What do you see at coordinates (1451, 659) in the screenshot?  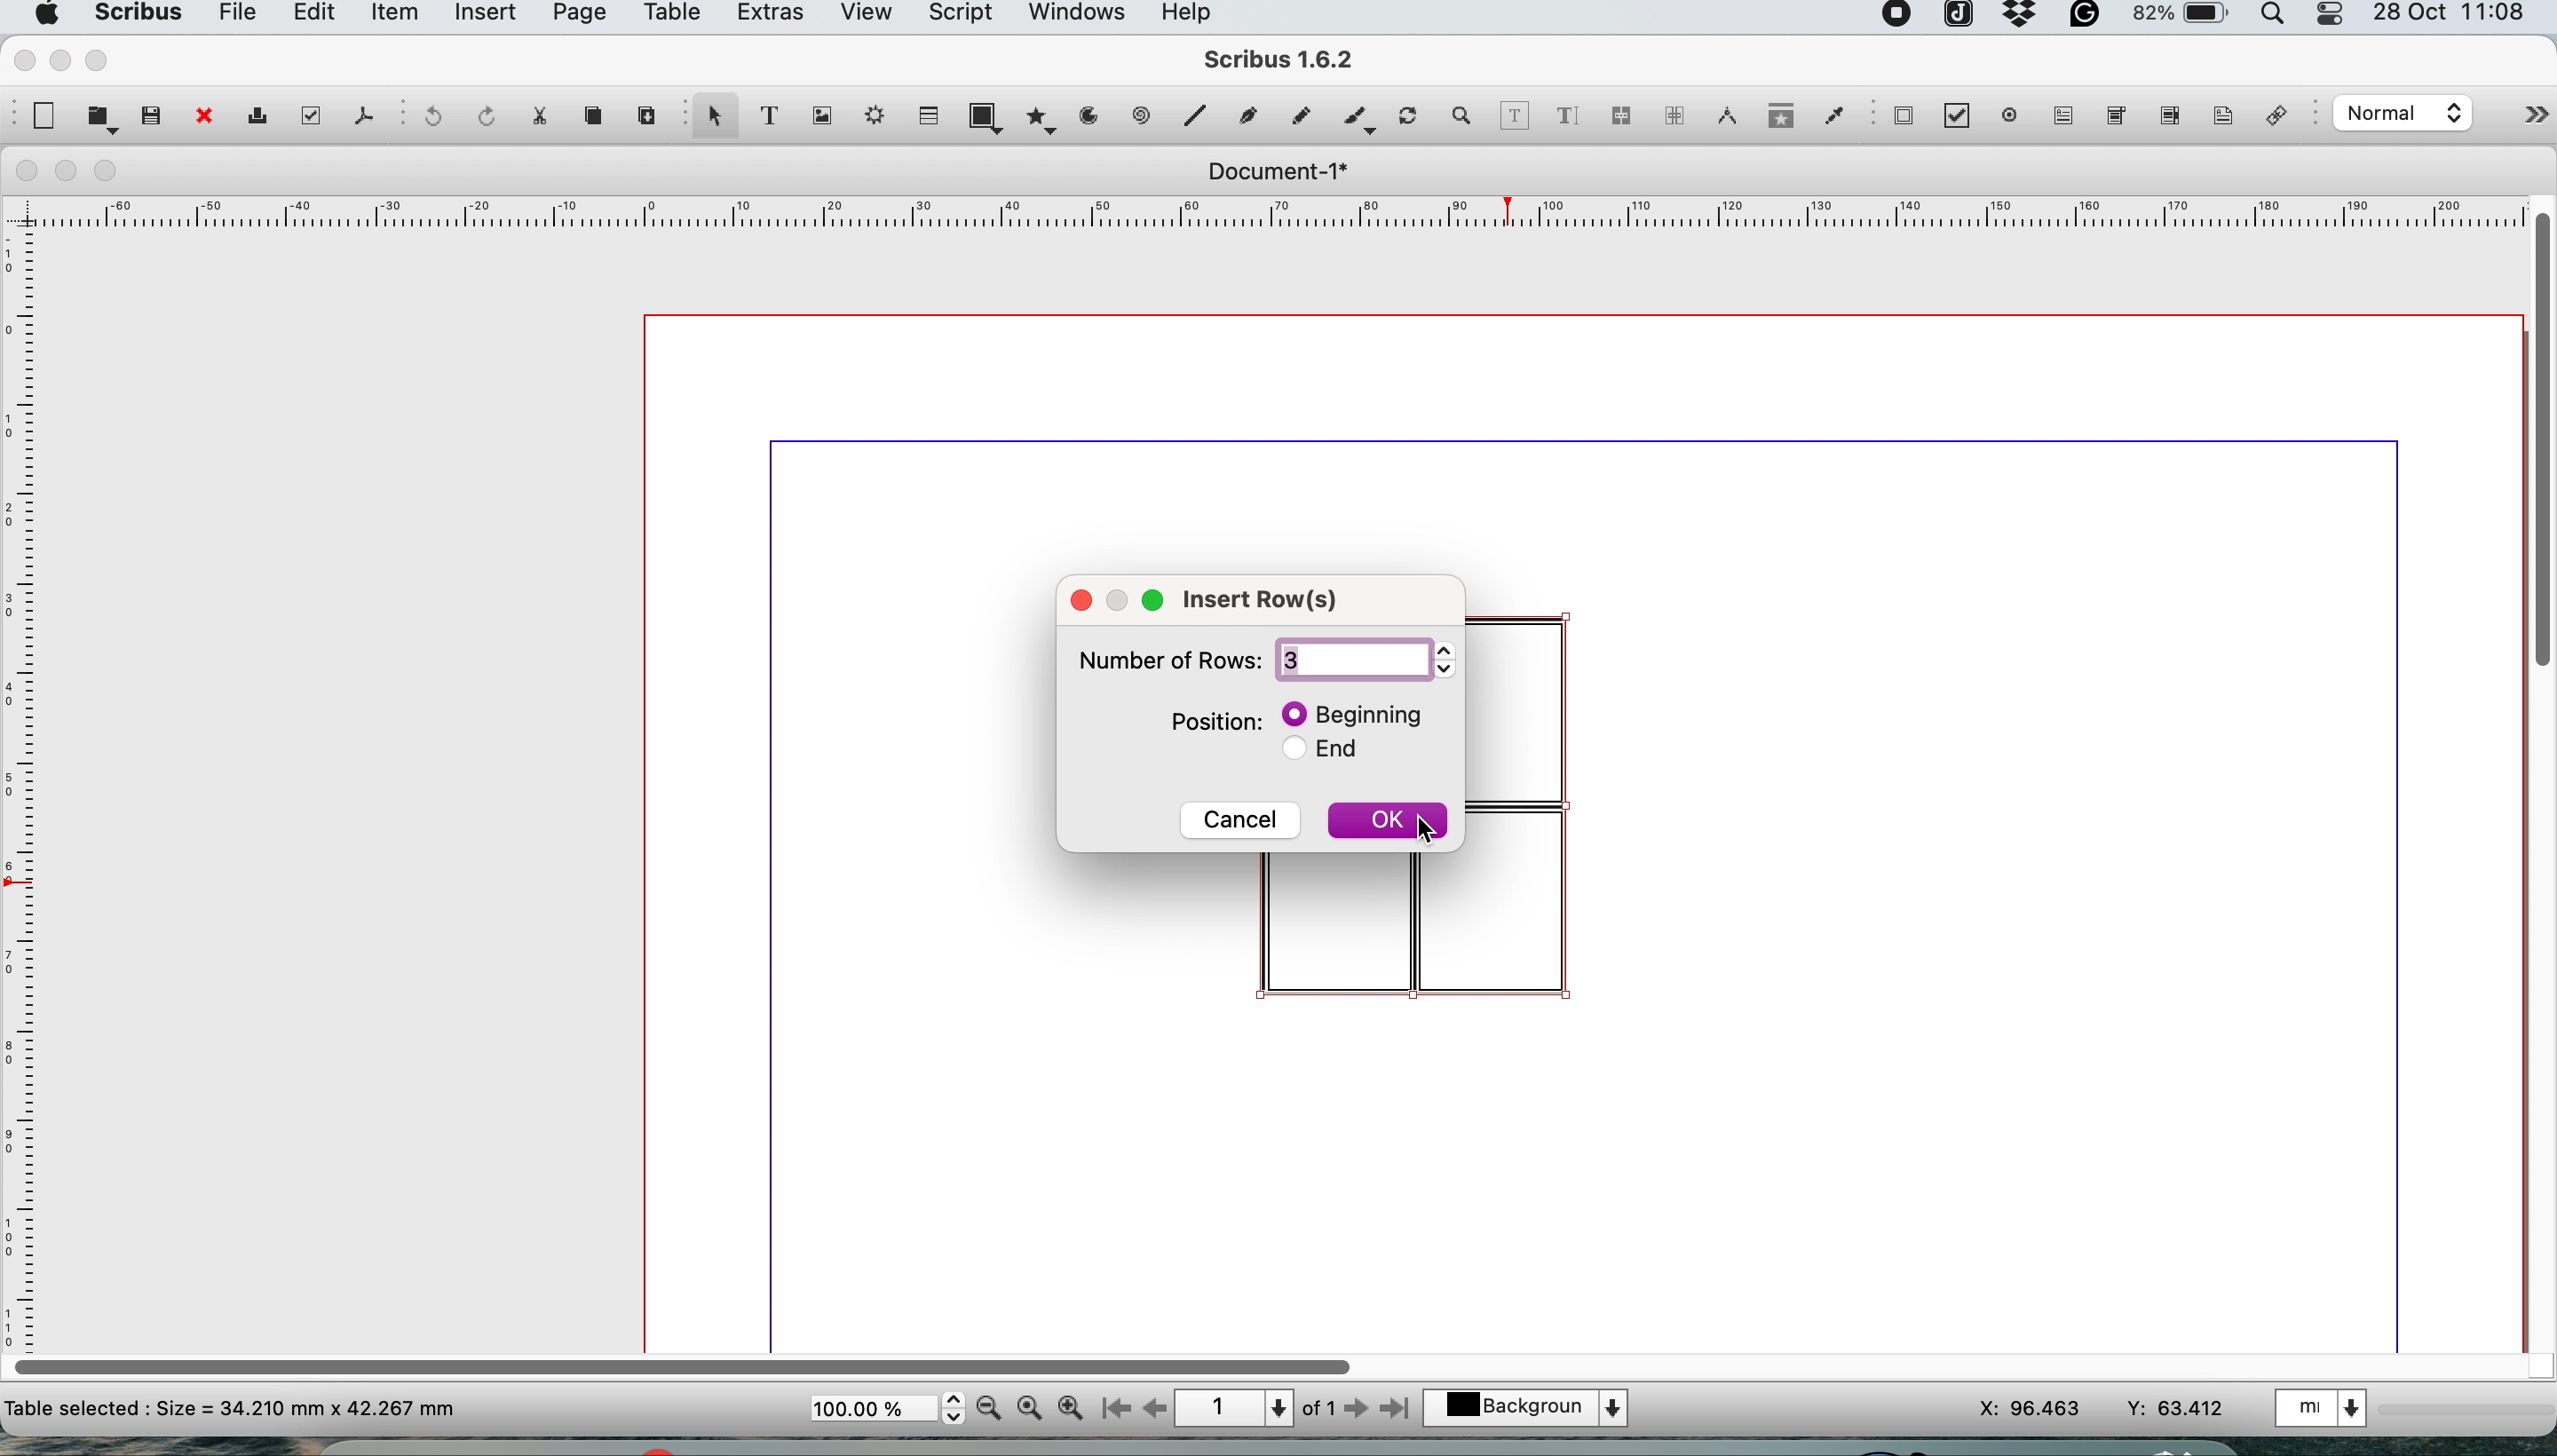 I see `increment or decrement number of rows` at bounding box center [1451, 659].